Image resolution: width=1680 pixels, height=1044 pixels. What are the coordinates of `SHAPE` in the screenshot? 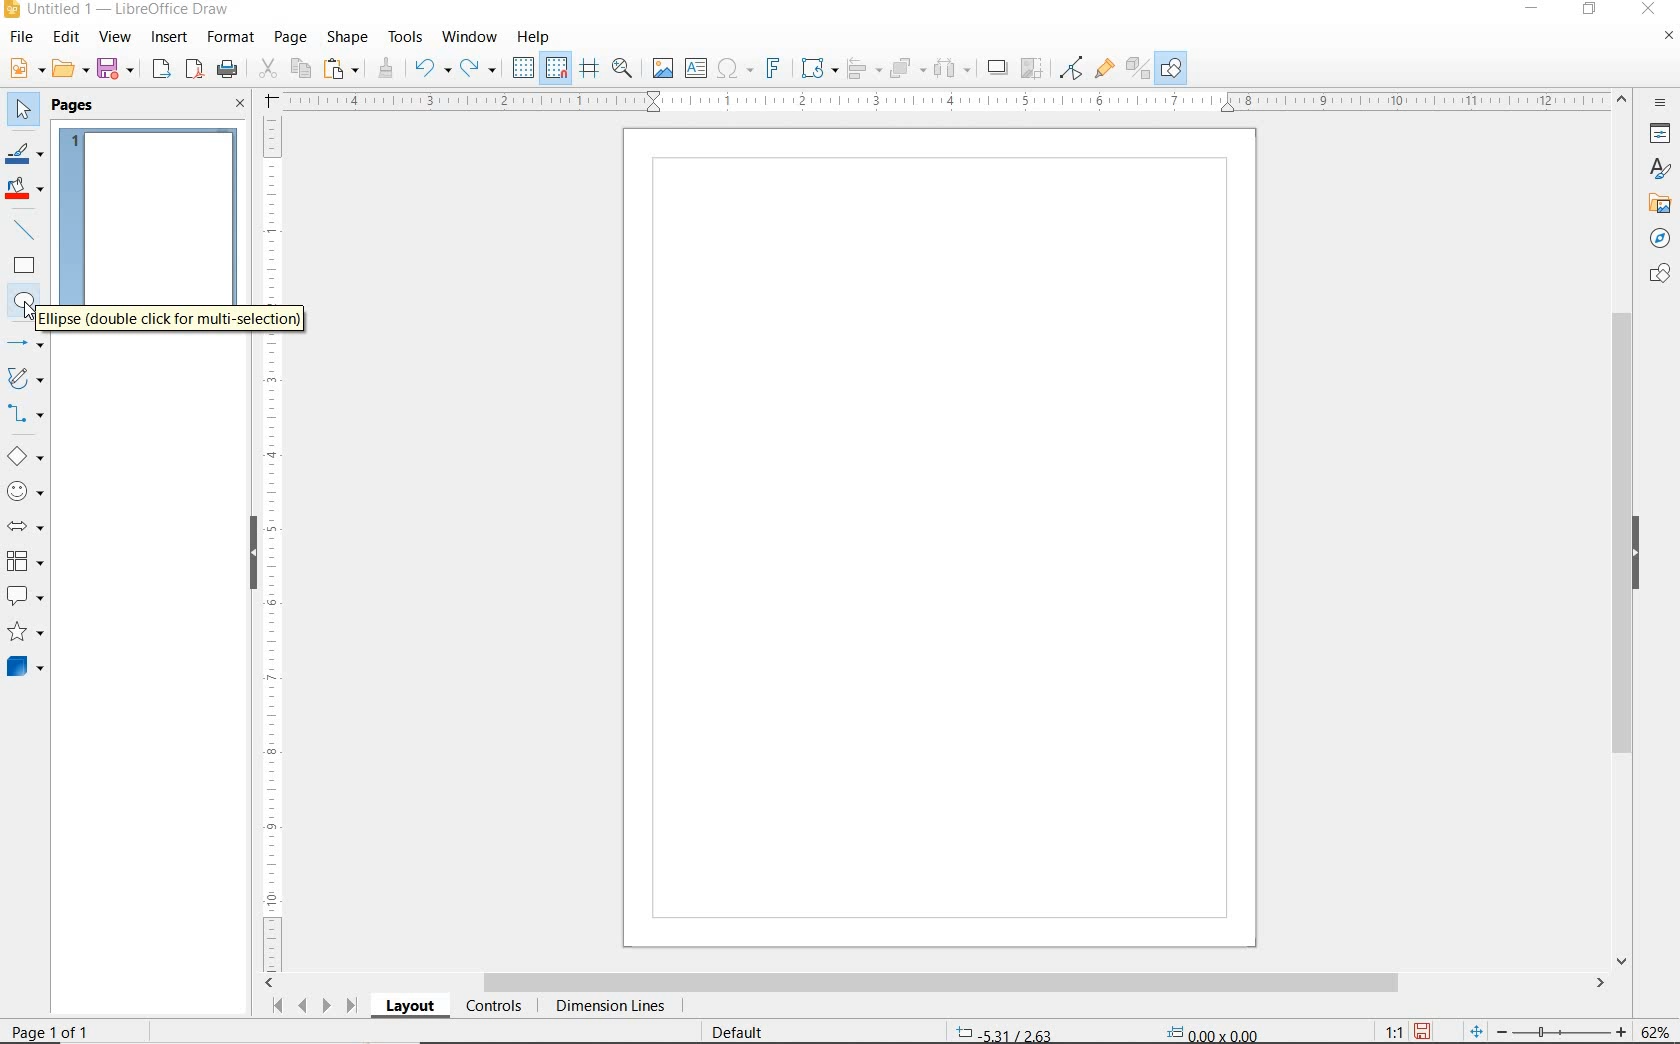 It's located at (349, 40).